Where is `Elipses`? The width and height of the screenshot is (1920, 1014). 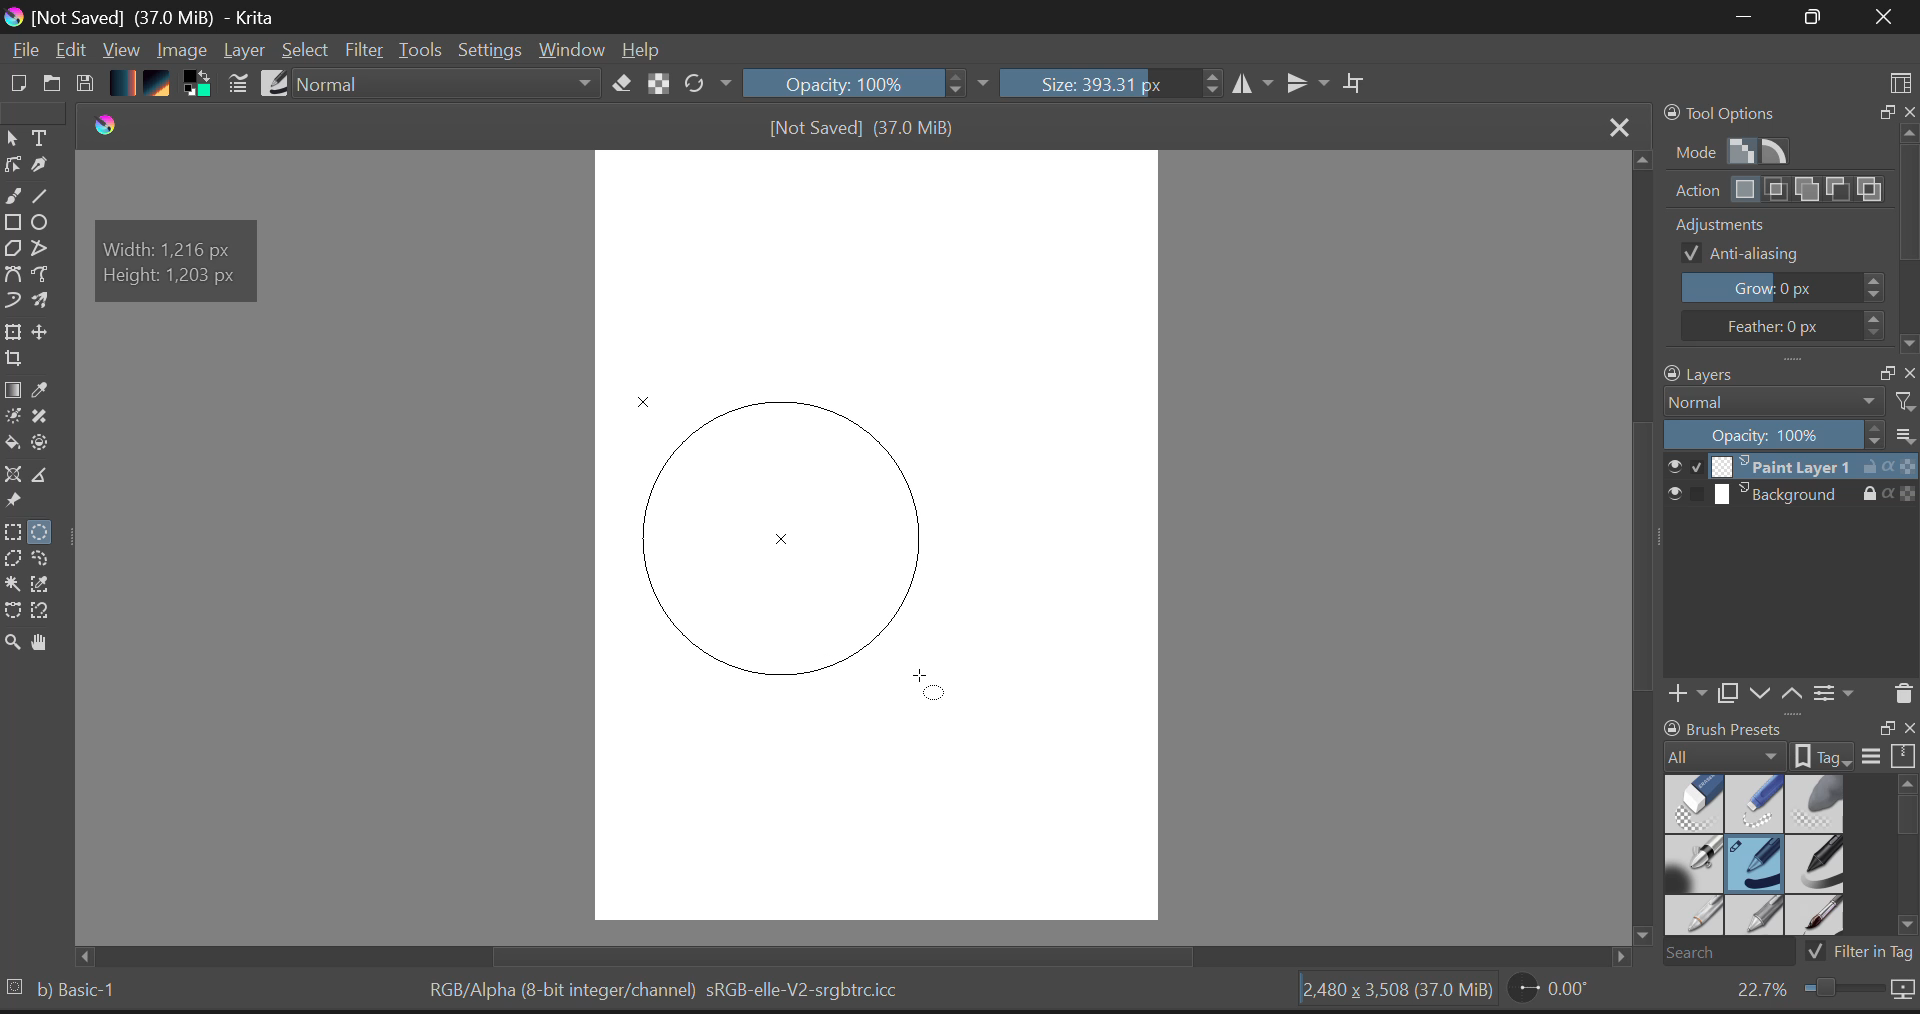
Elipses is located at coordinates (43, 225).